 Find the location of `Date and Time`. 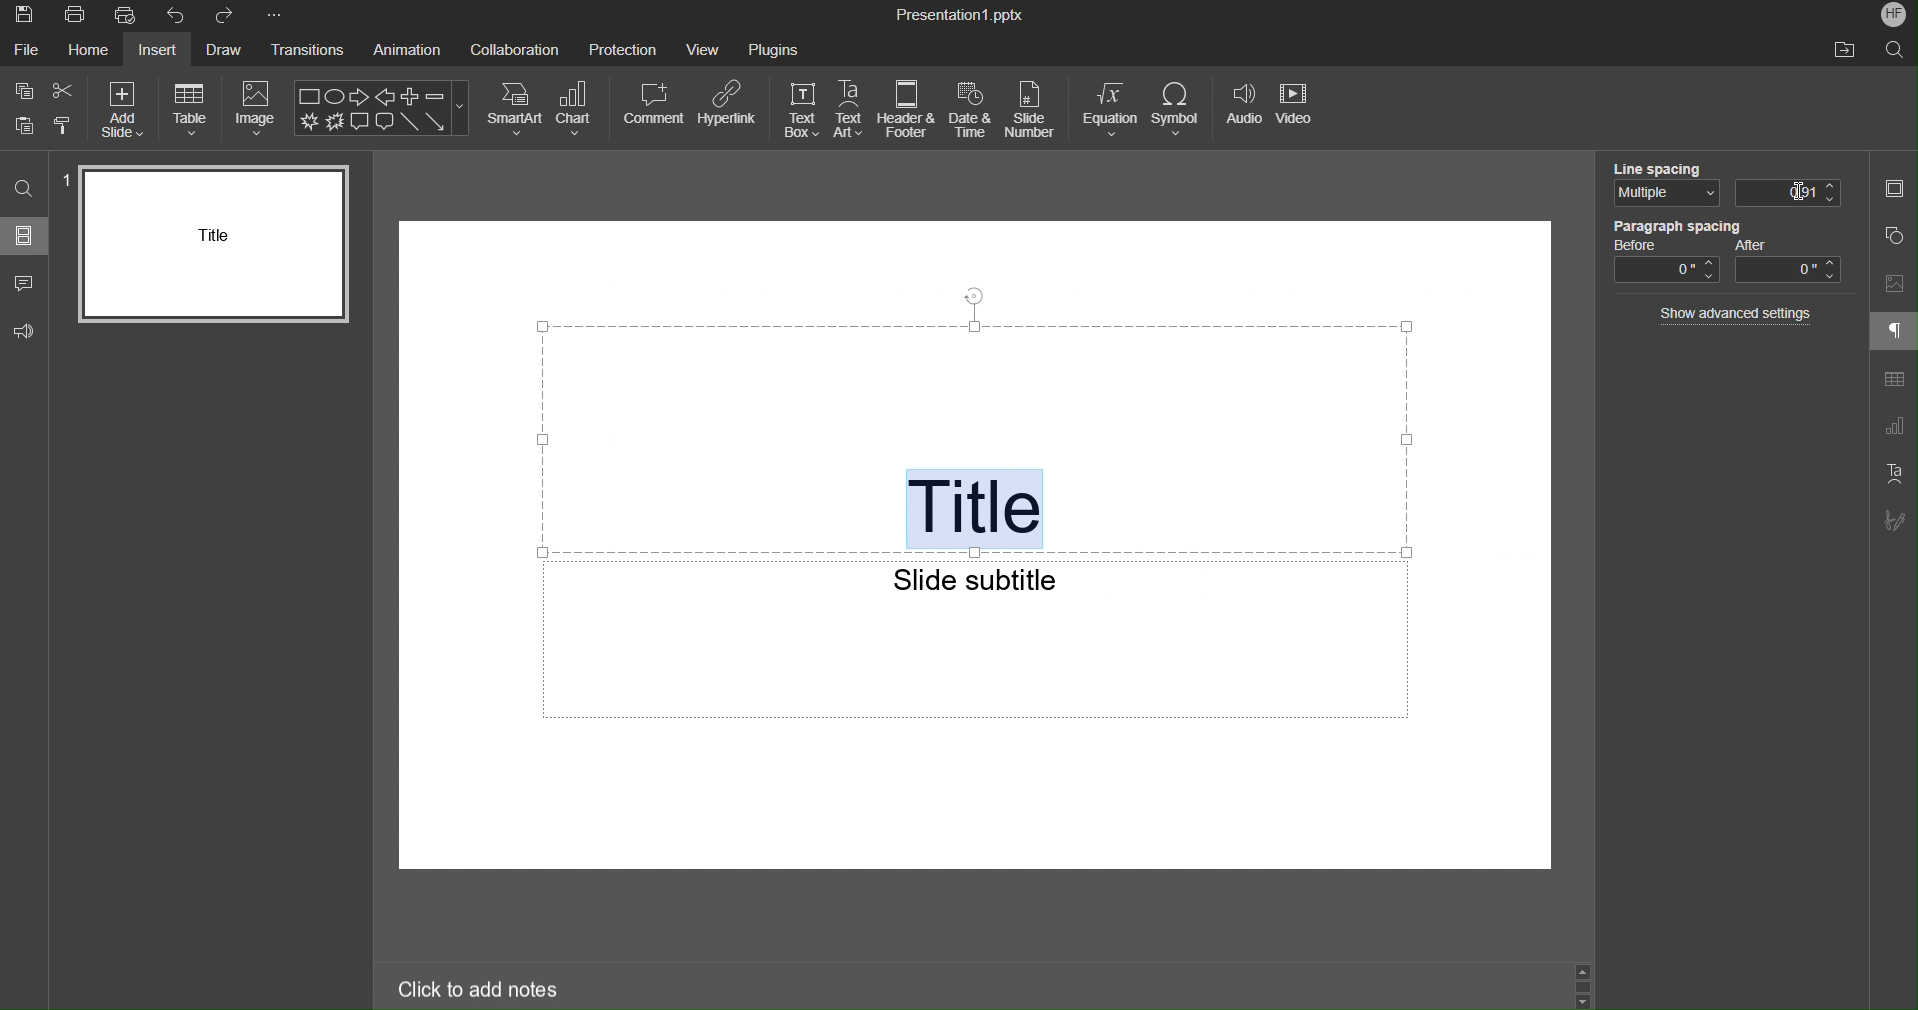

Date and Time is located at coordinates (972, 111).